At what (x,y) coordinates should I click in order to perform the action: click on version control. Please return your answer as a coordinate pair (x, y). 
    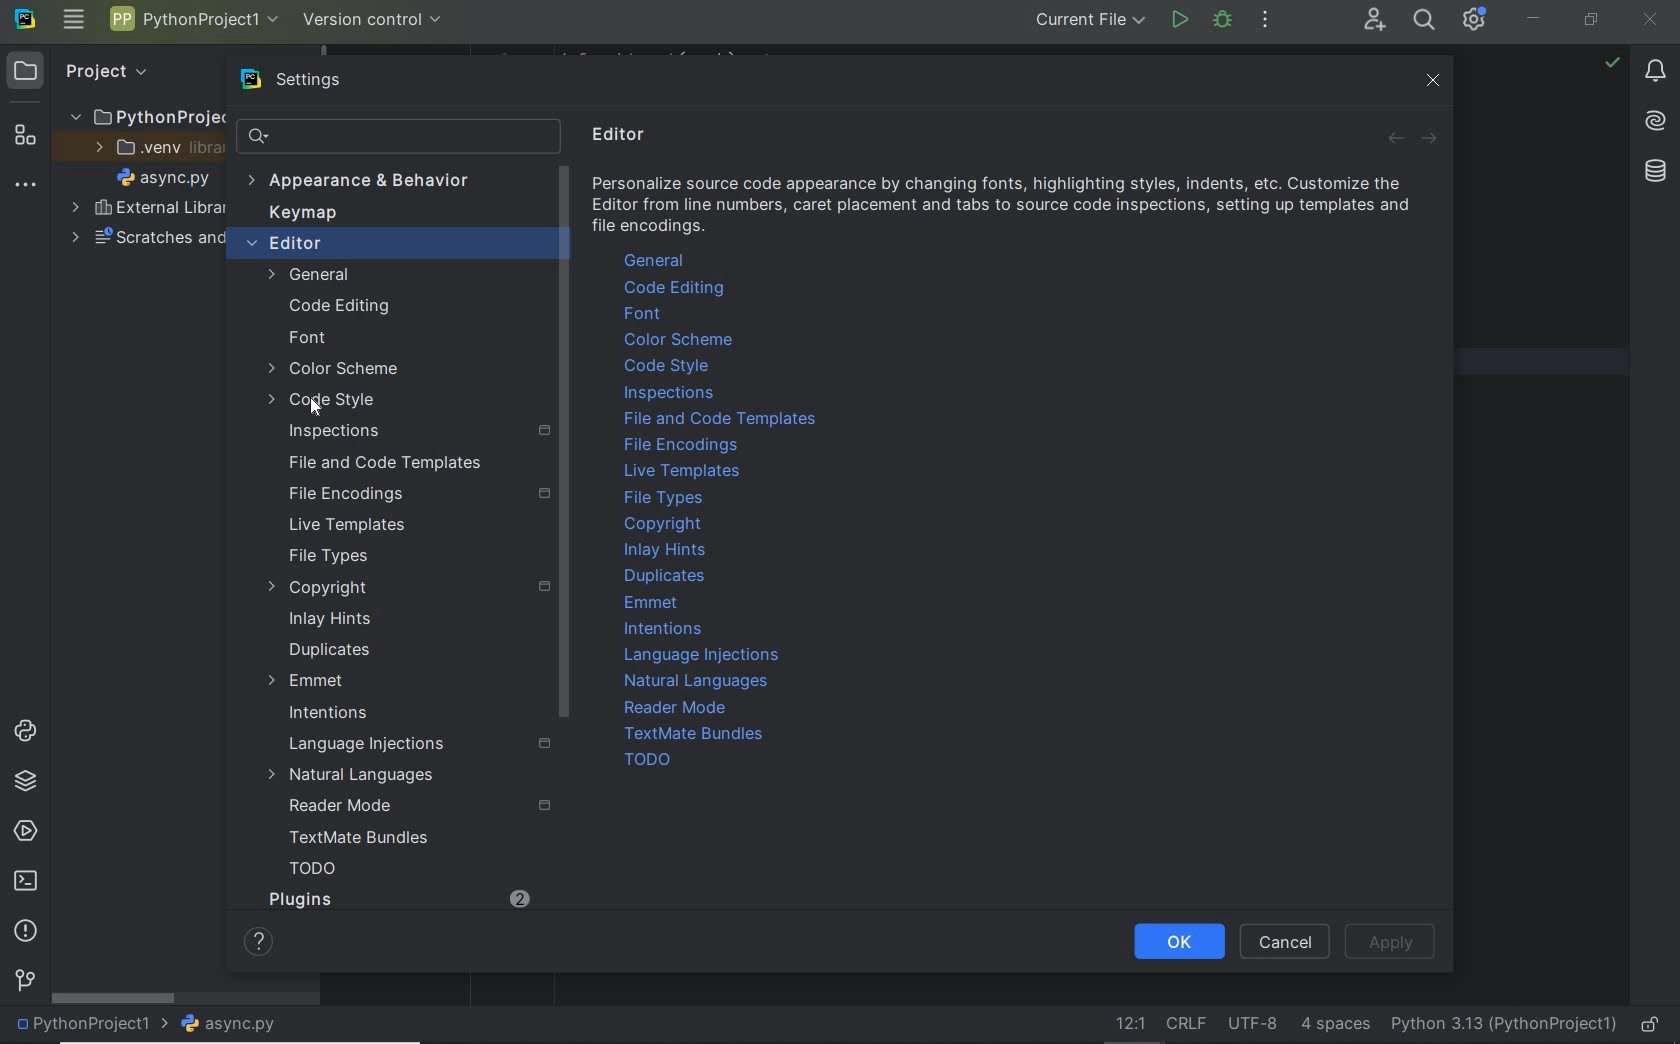
    Looking at the image, I should click on (24, 981).